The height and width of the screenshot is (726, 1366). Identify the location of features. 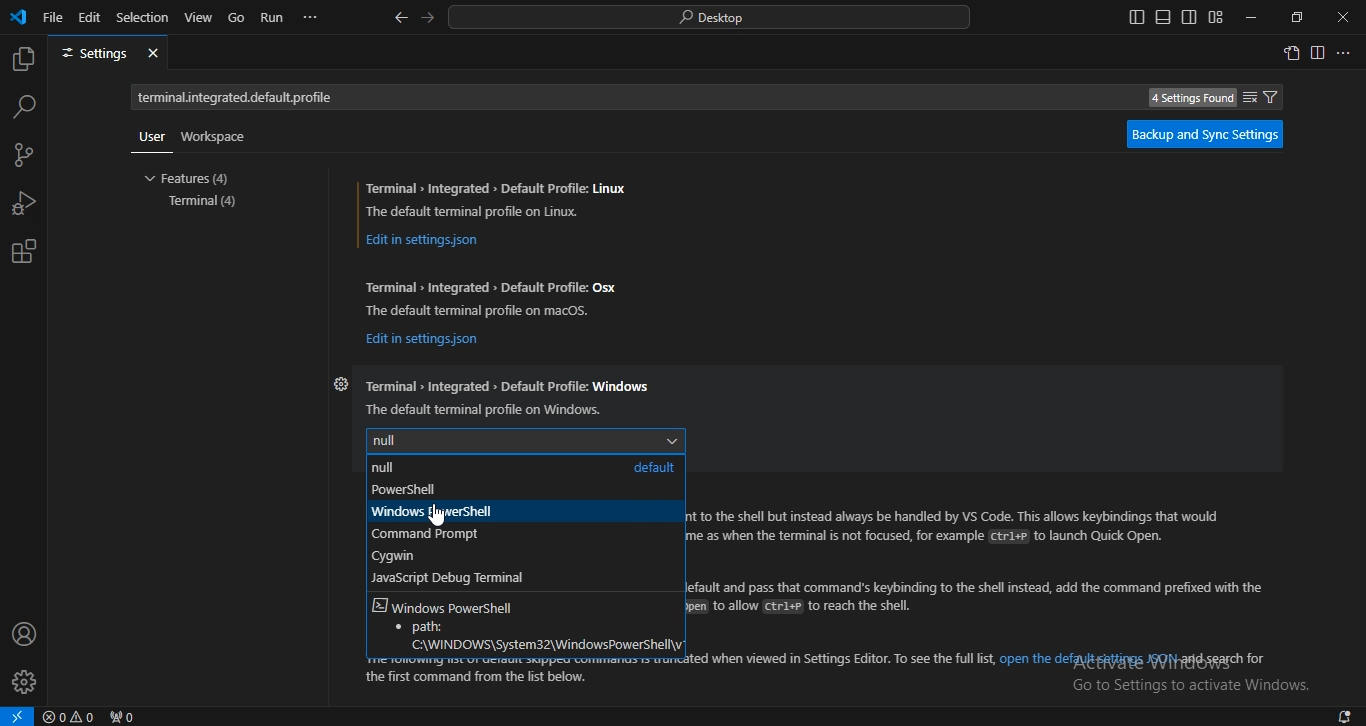
(191, 175).